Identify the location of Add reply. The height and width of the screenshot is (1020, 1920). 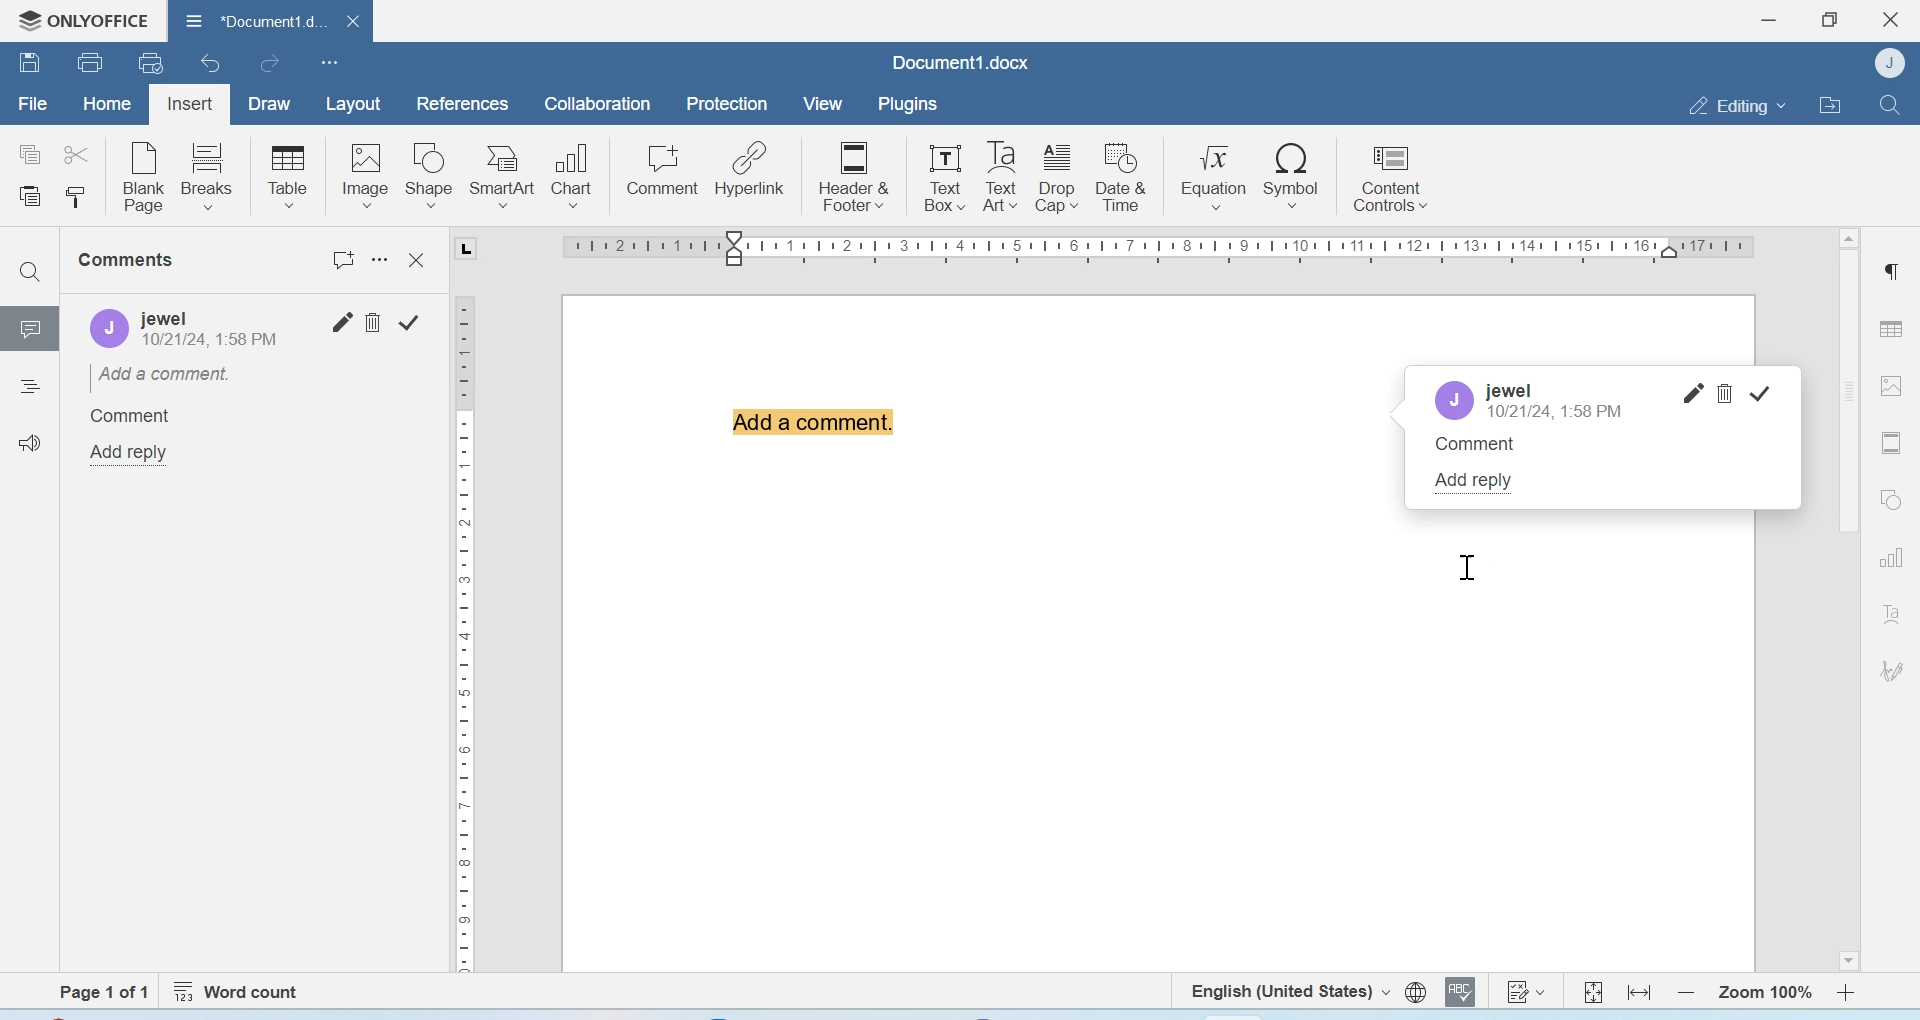
(1486, 483).